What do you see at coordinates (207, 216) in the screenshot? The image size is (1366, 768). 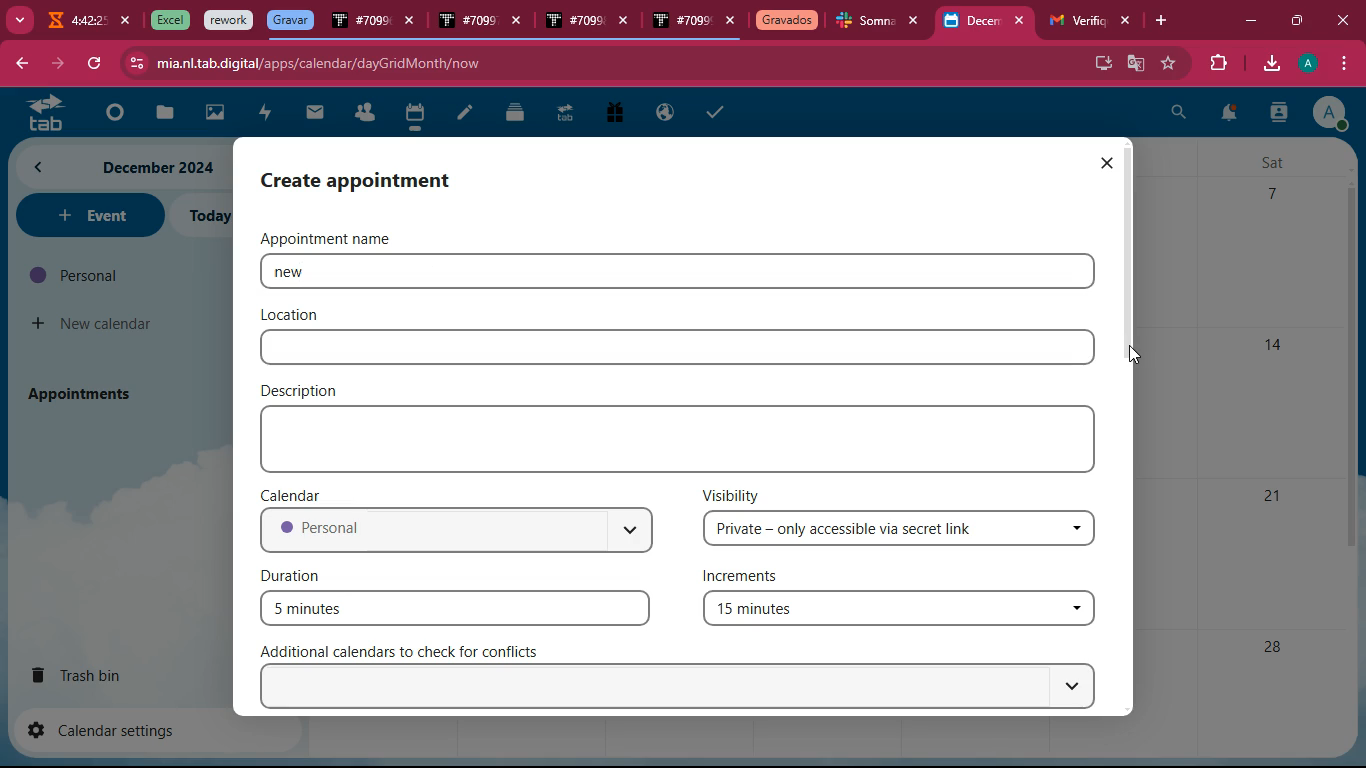 I see `today` at bounding box center [207, 216].